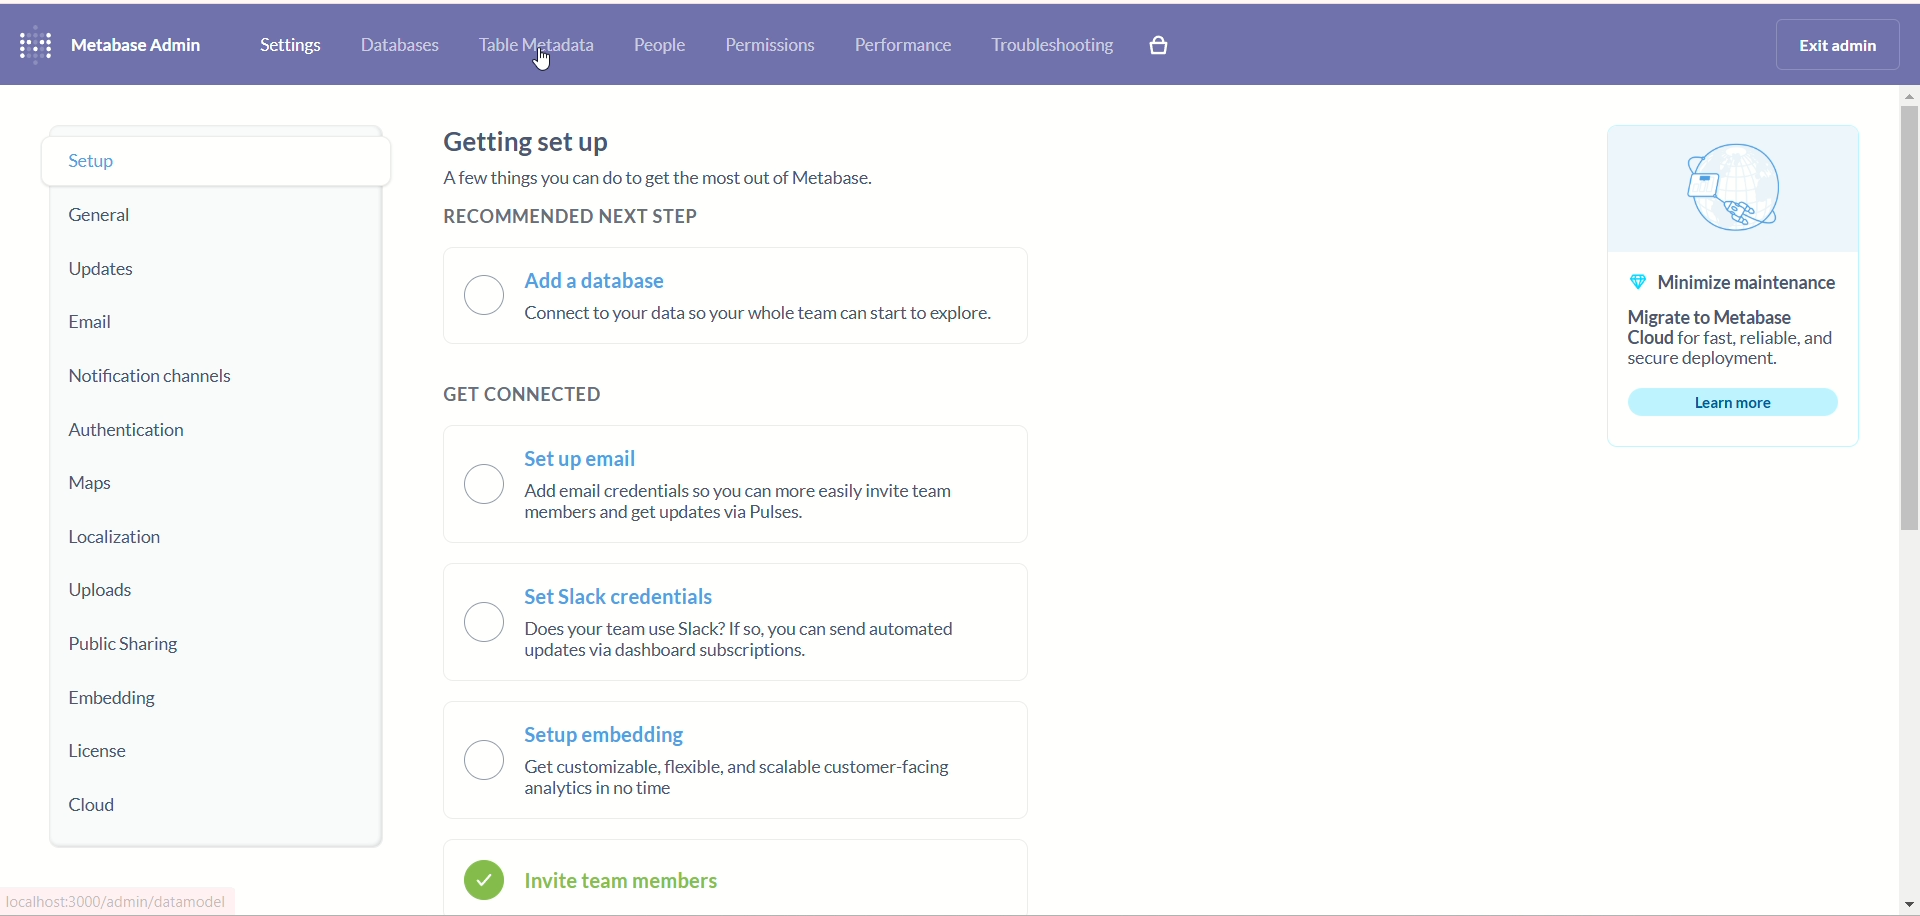  Describe the element at coordinates (115, 269) in the screenshot. I see `updates` at that location.